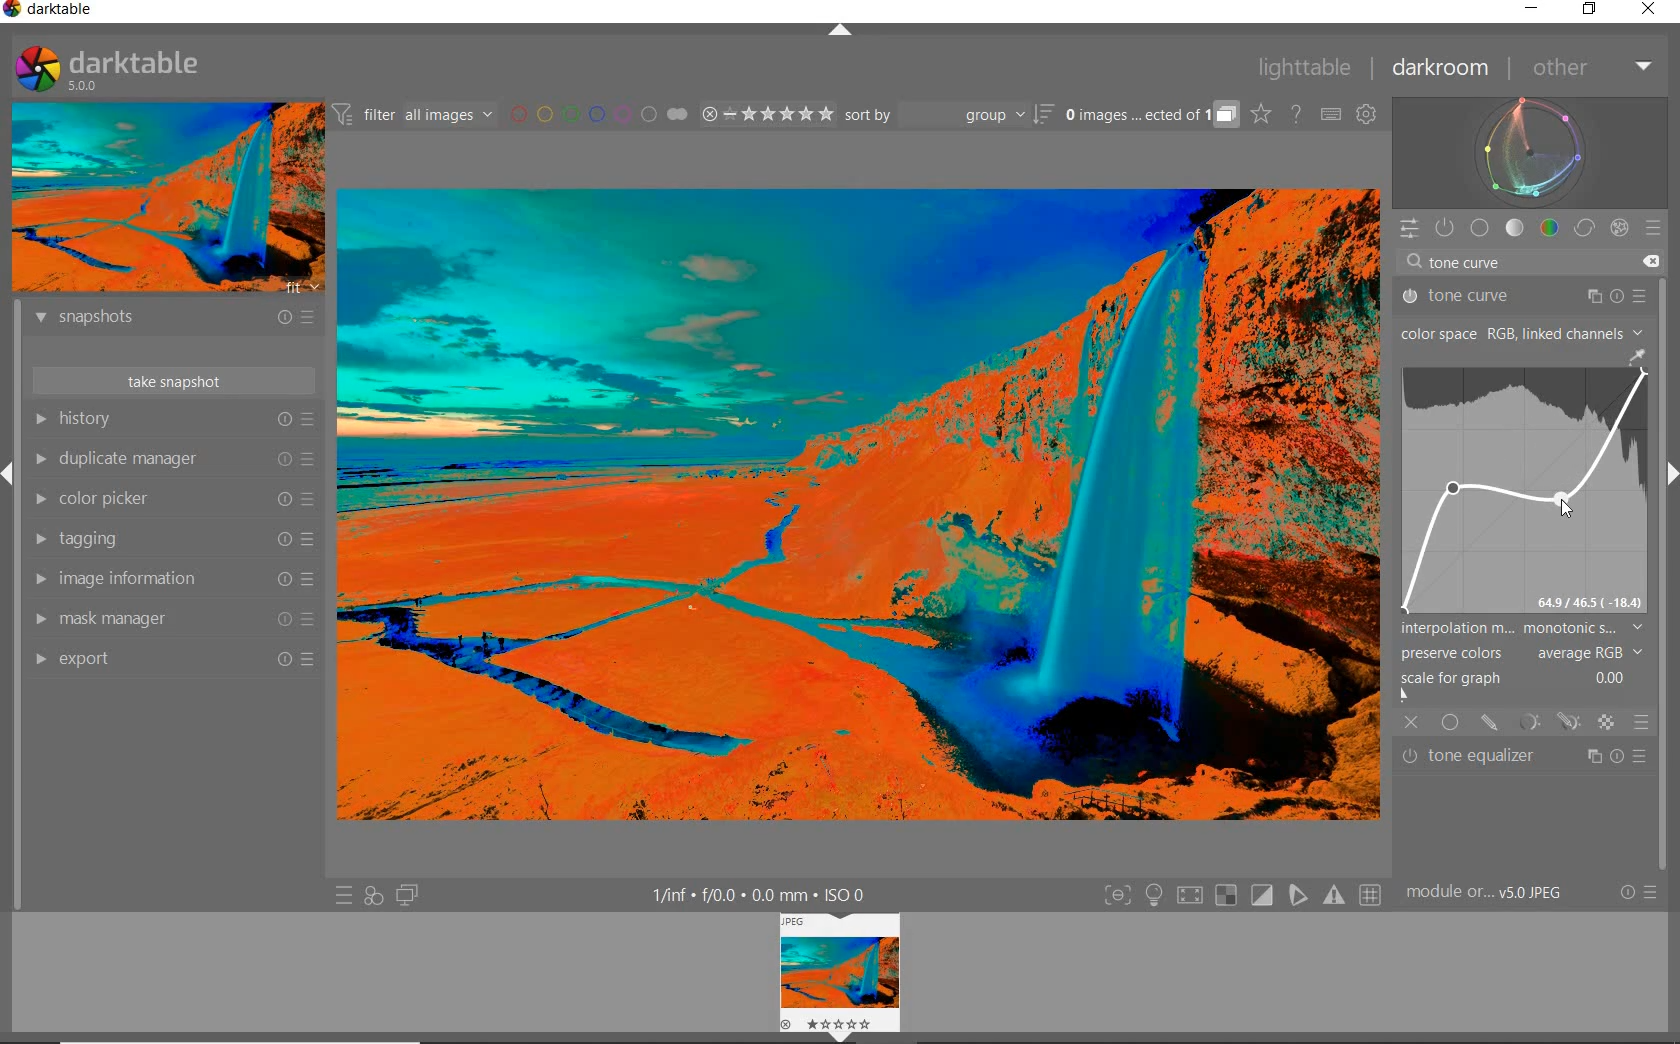 This screenshot has height=1044, width=1680. I want to click on image information, so click(172, 579).